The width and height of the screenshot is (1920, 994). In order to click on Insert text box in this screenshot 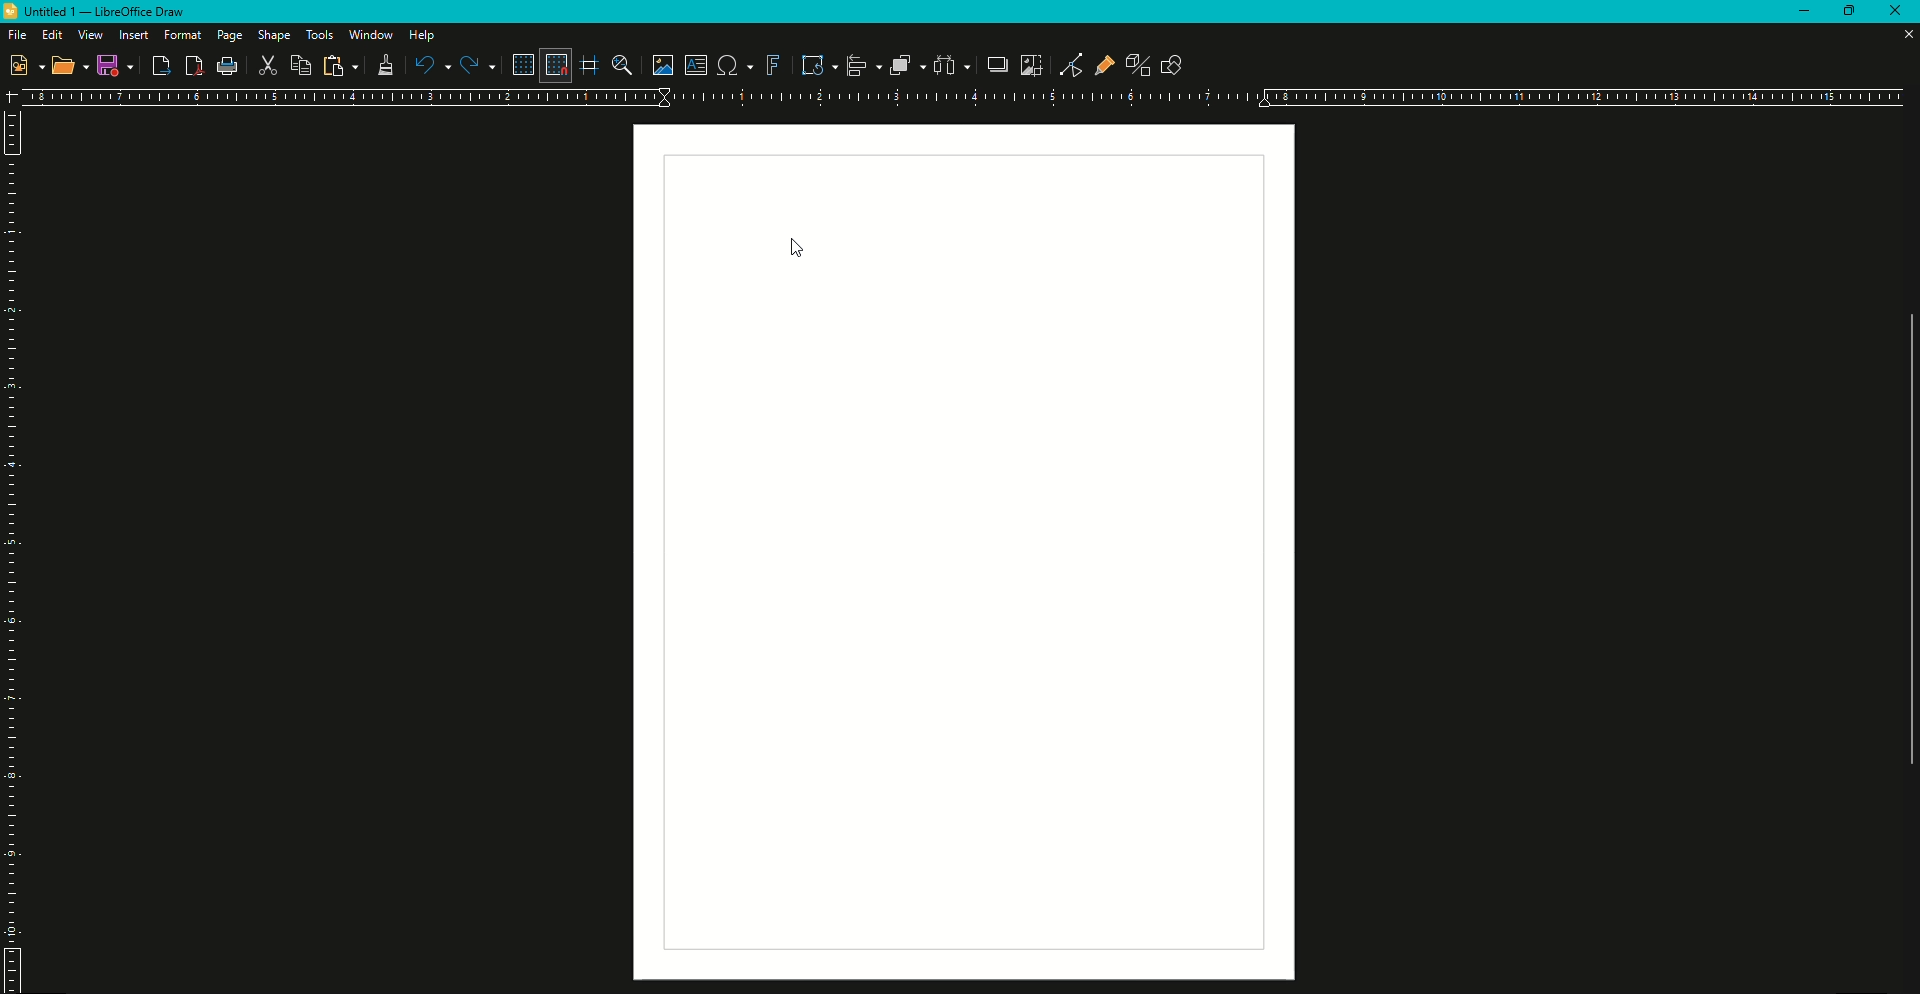, I will do `click(695, 66)`.